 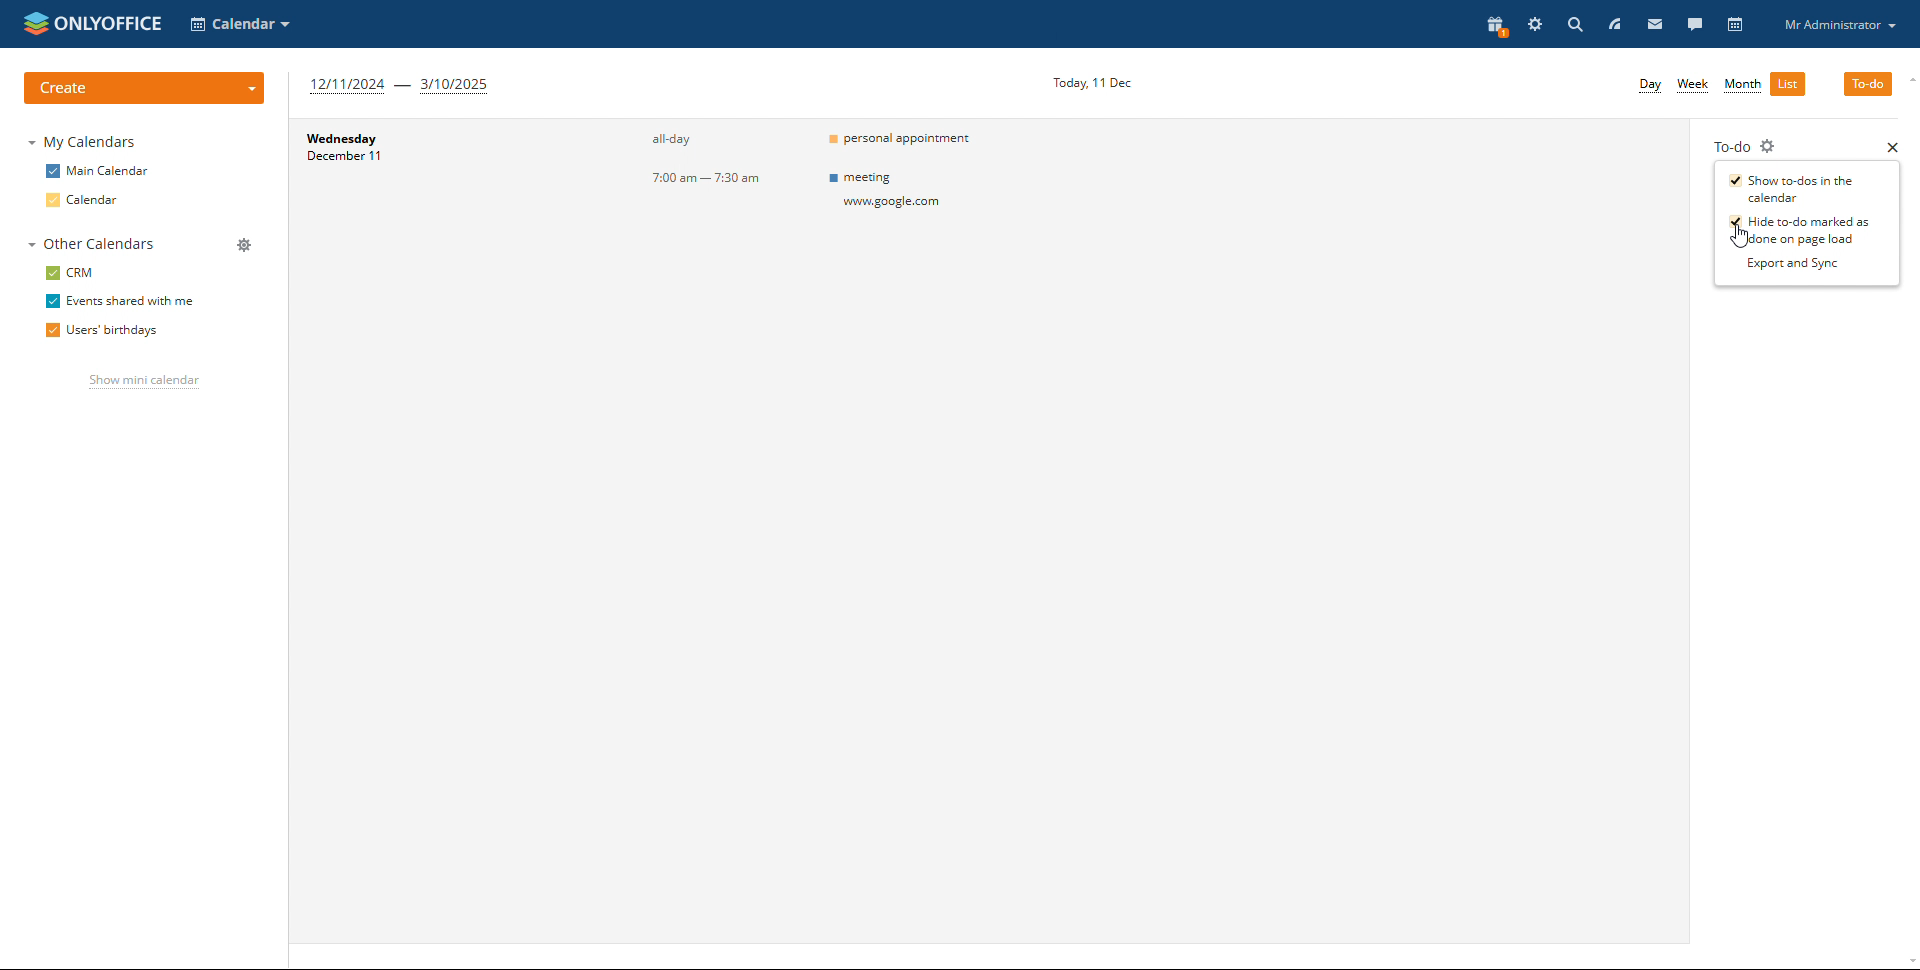 I want to click on next 3 months, so click(x=402, y=86).